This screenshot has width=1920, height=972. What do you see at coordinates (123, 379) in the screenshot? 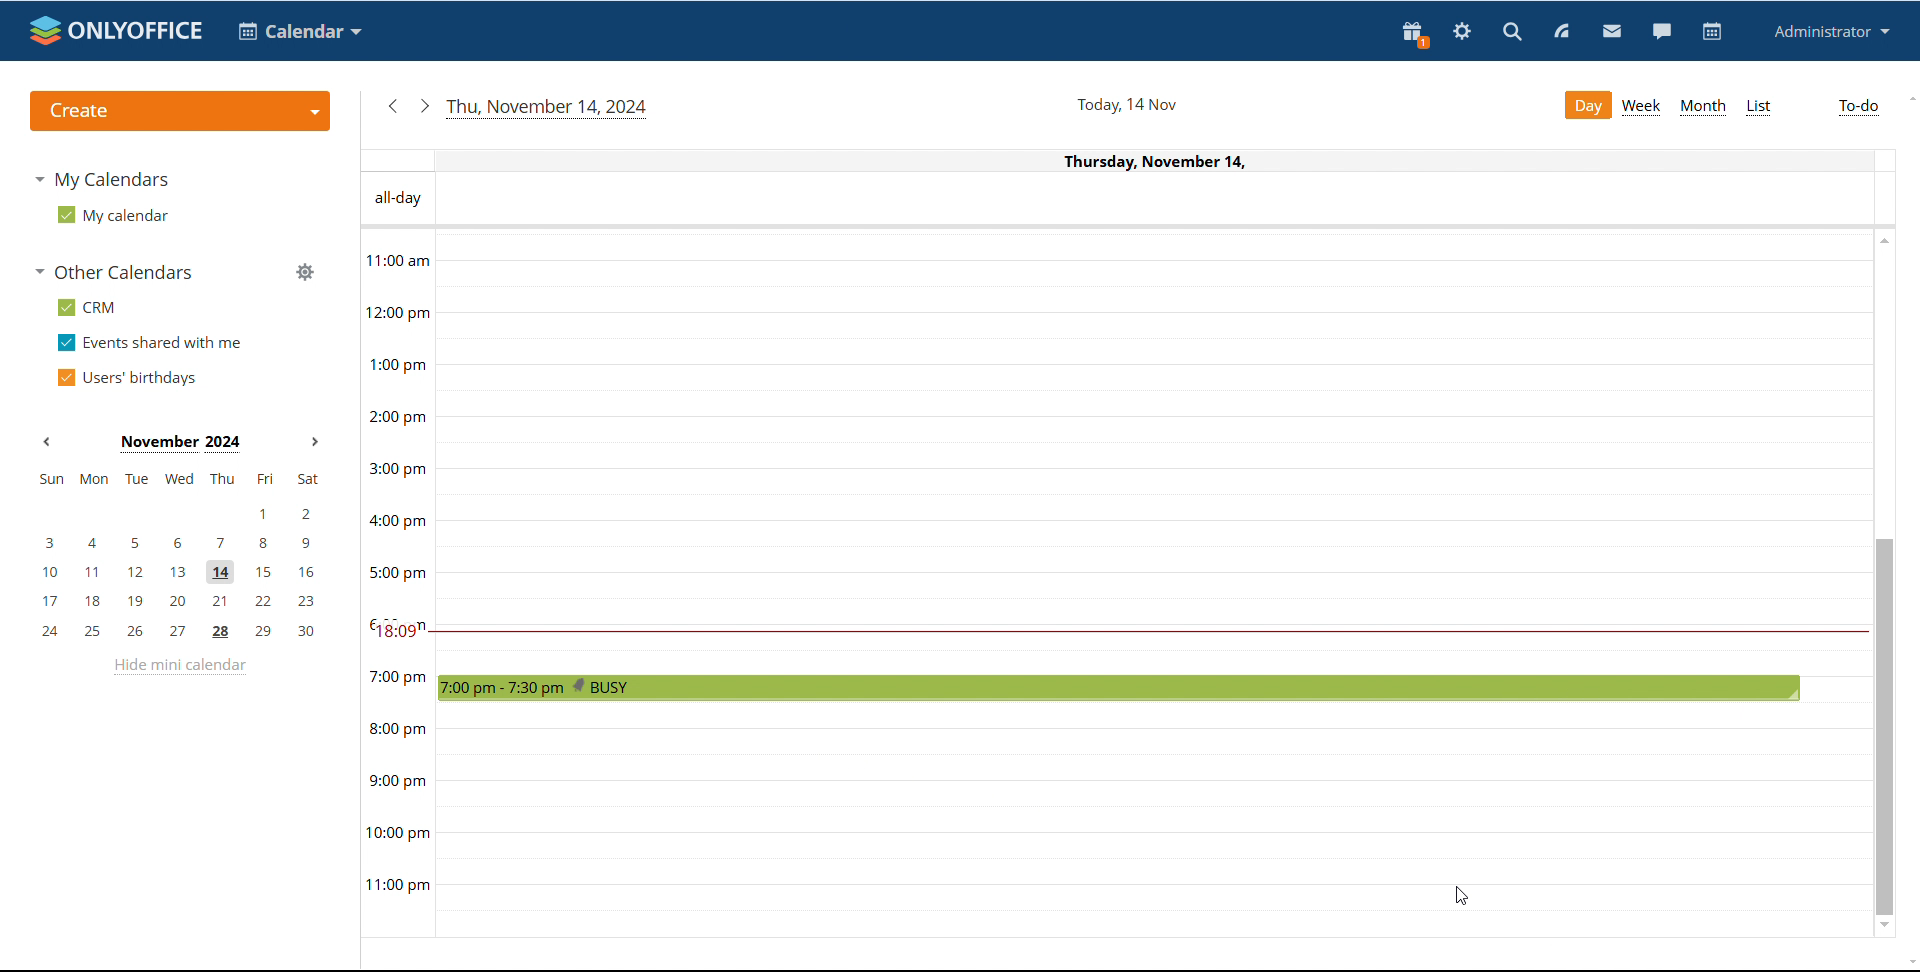
I see `users' birthdays` at bounding box center [123, 379].